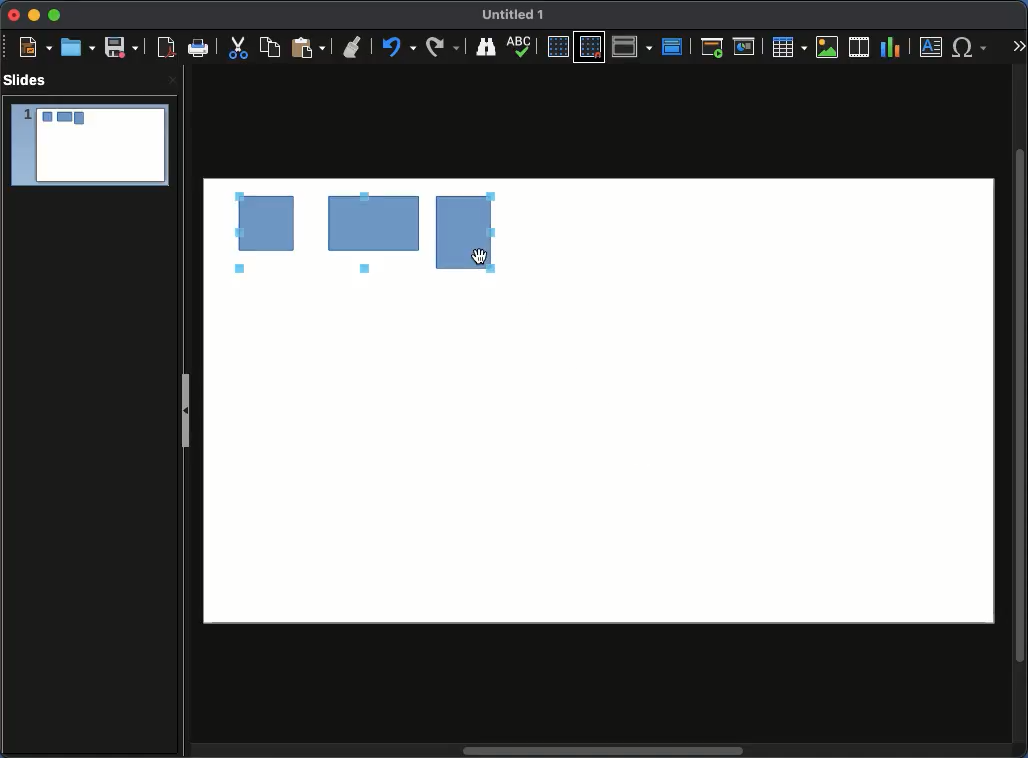 The image size is (1028, 758). What do you see at coordinates (15, 15) in the screenshot?
I see `Close` at bounding box center [15, 15].